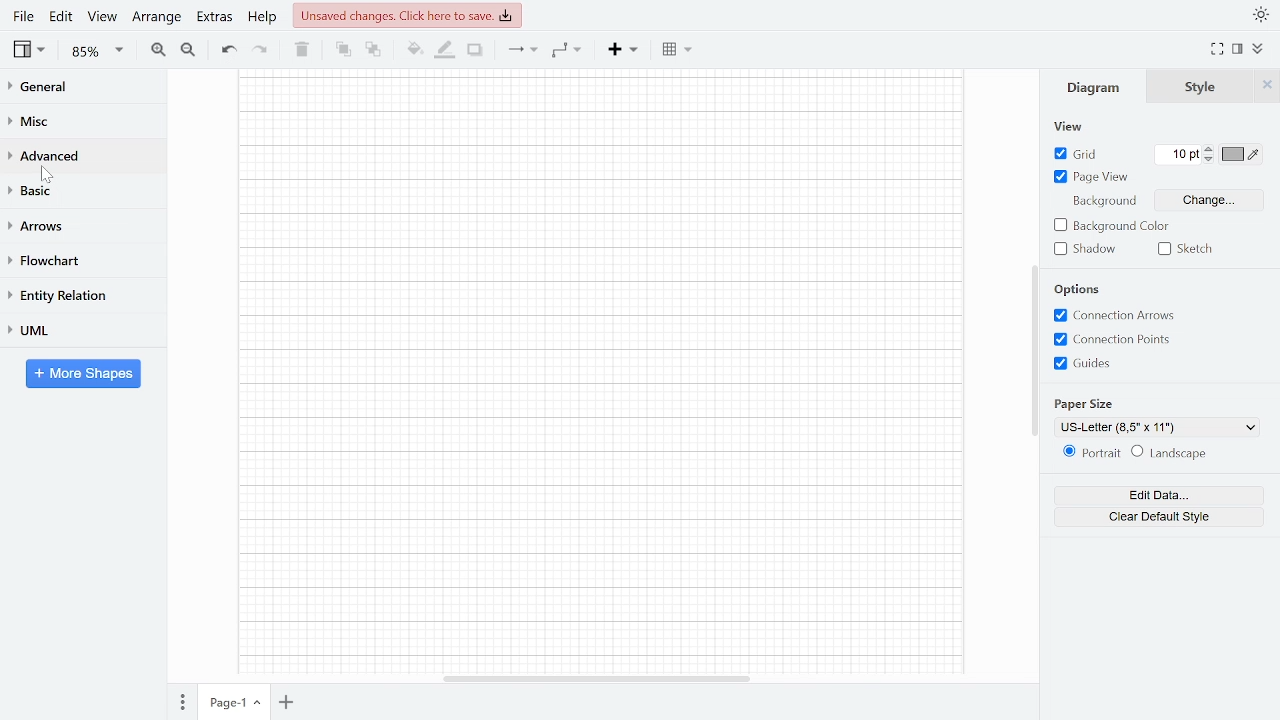 Image resolution: width=1280 pixels, height=720 pixels. What do you see at coordinates (1241, 51) in the screenshot?
I see `Format` at bounding box center [1241, 51].